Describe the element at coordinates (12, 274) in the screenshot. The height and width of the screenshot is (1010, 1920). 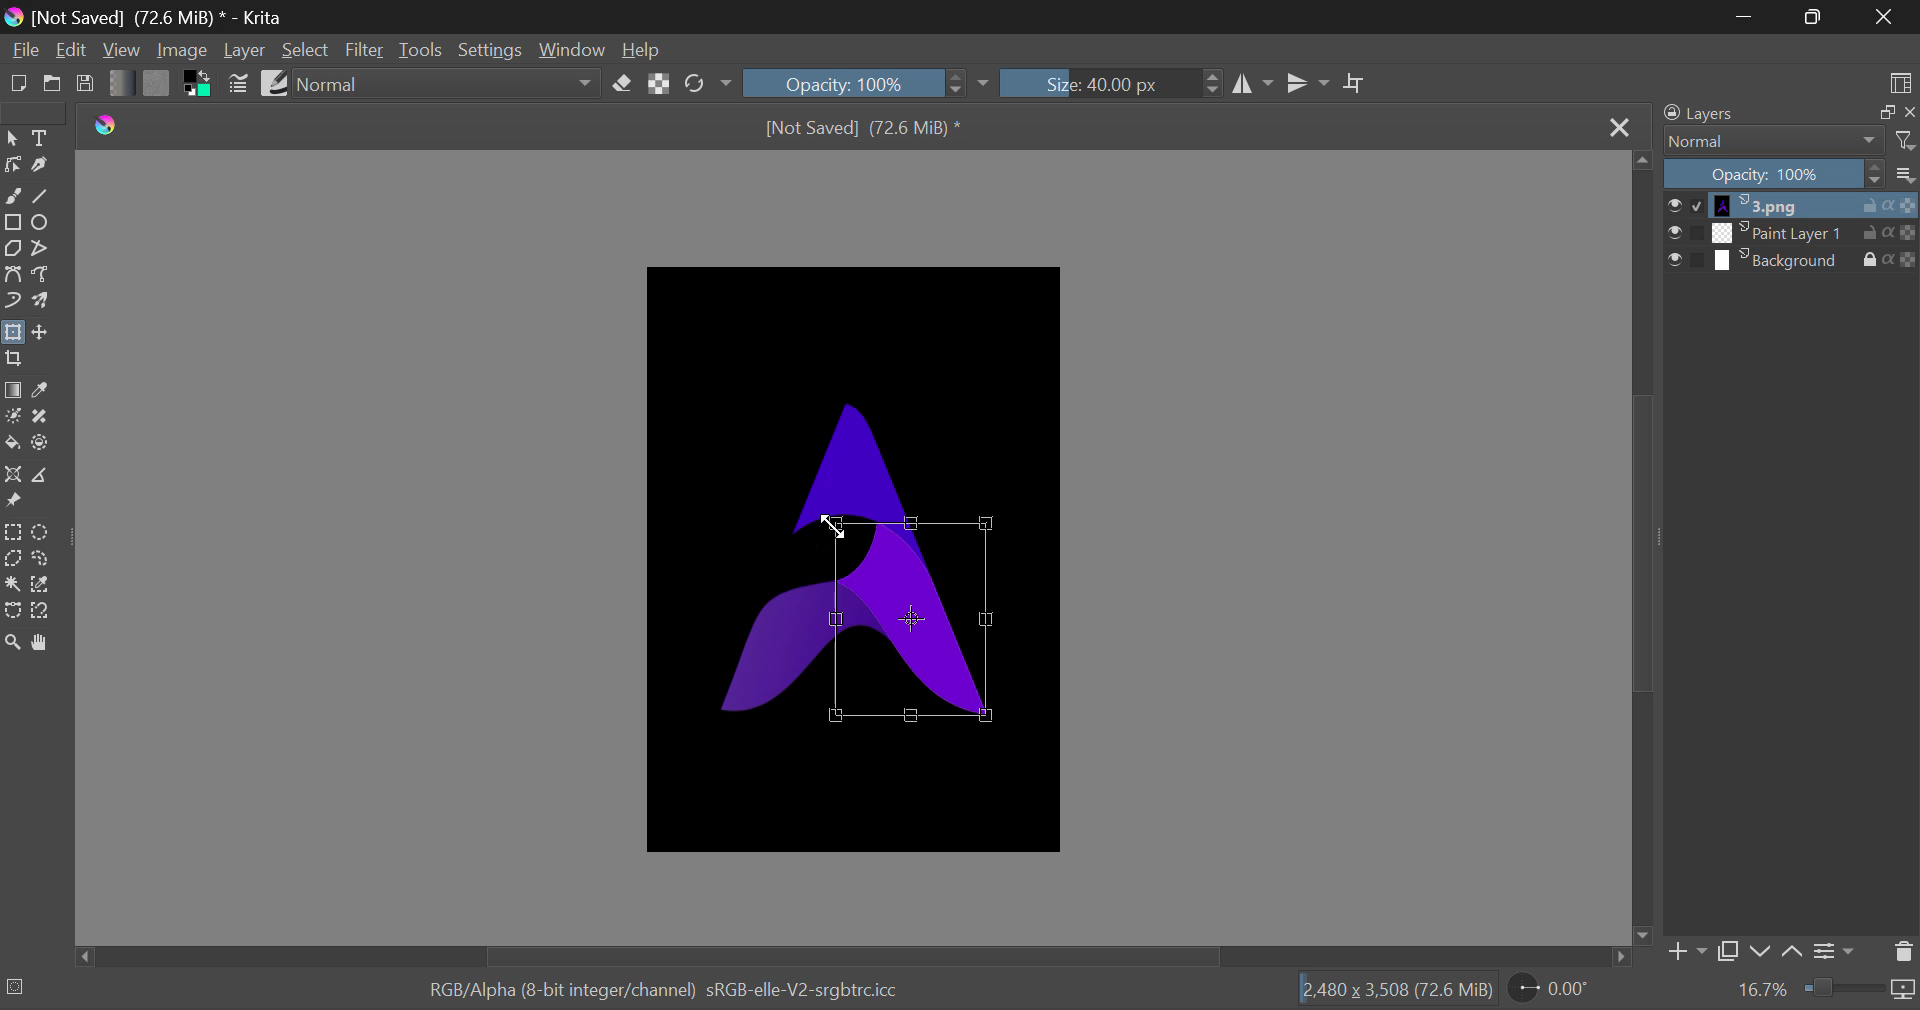
I see `Bezier Curve` at that location.